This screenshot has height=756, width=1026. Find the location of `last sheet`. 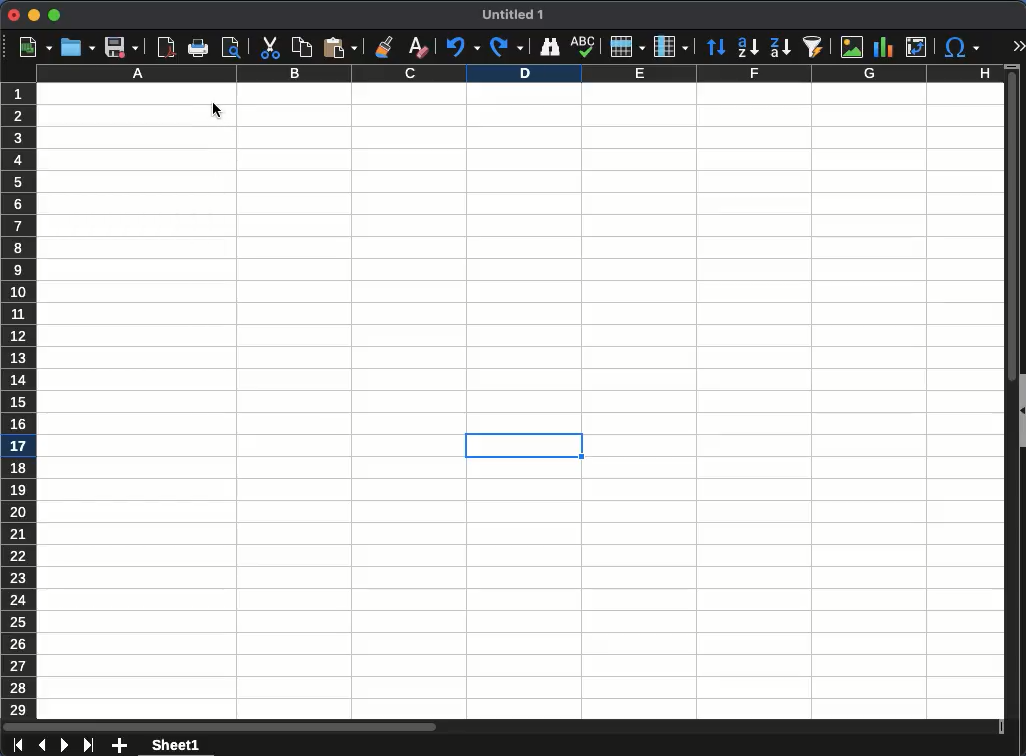

last sheet is located at coordinates (90, 744).